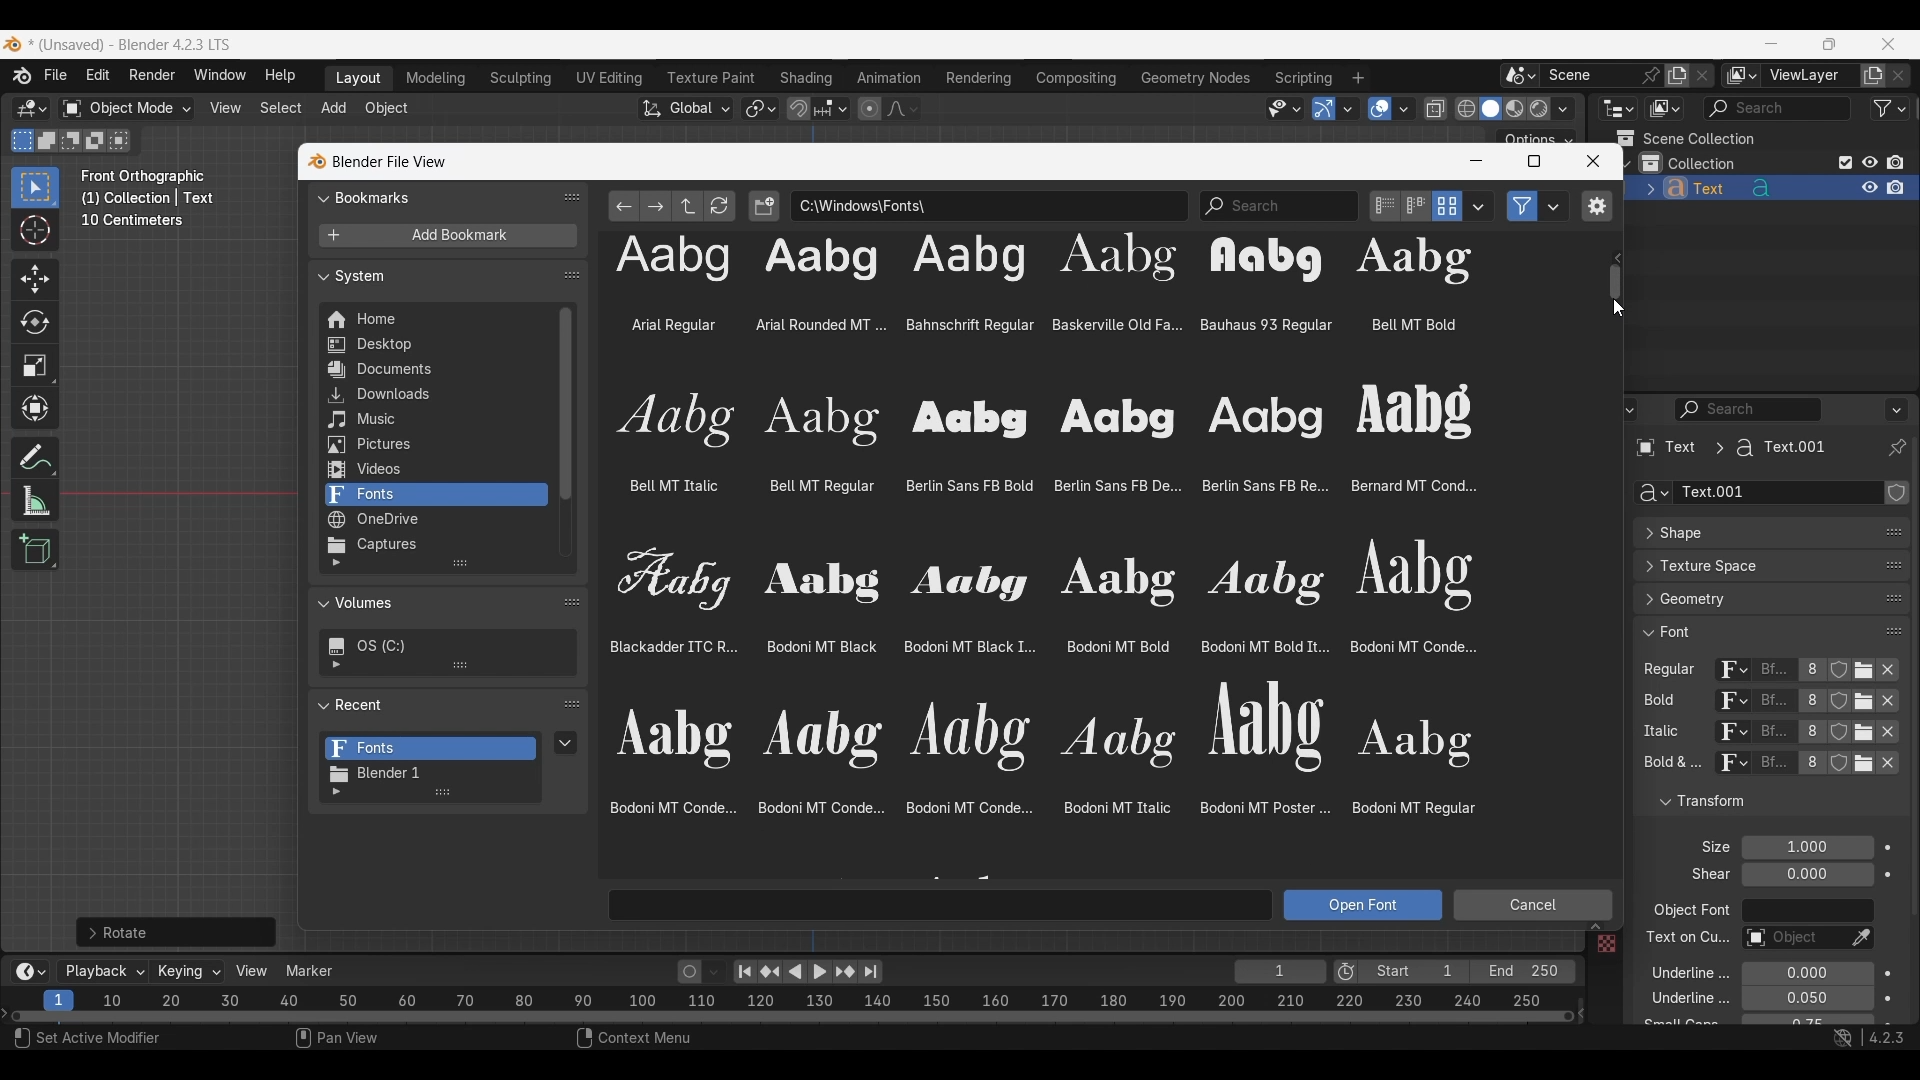 The height and width of the screenshot is (1080, 1920). Describe the element at coordinates (1077, 78) in the screenshot. I see `Compositing workspace` at that location.